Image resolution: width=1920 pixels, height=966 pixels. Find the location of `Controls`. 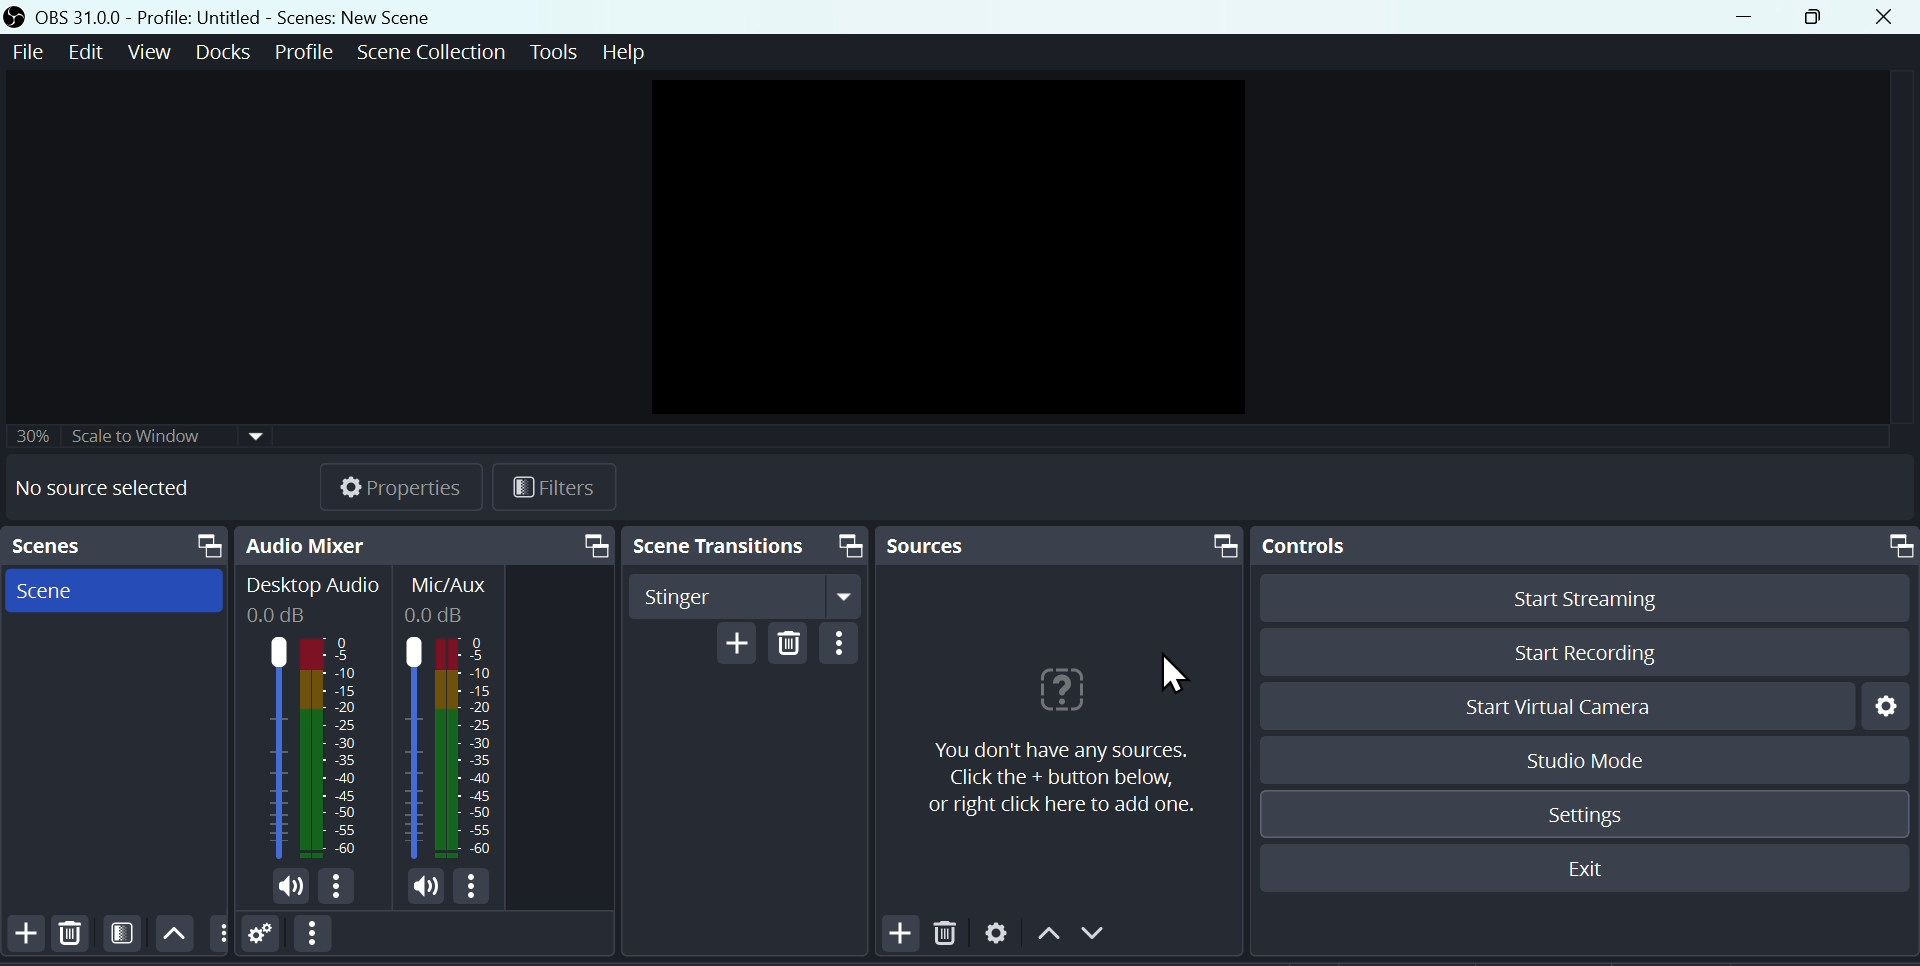

Controls is located at coordinates (1312, 545).